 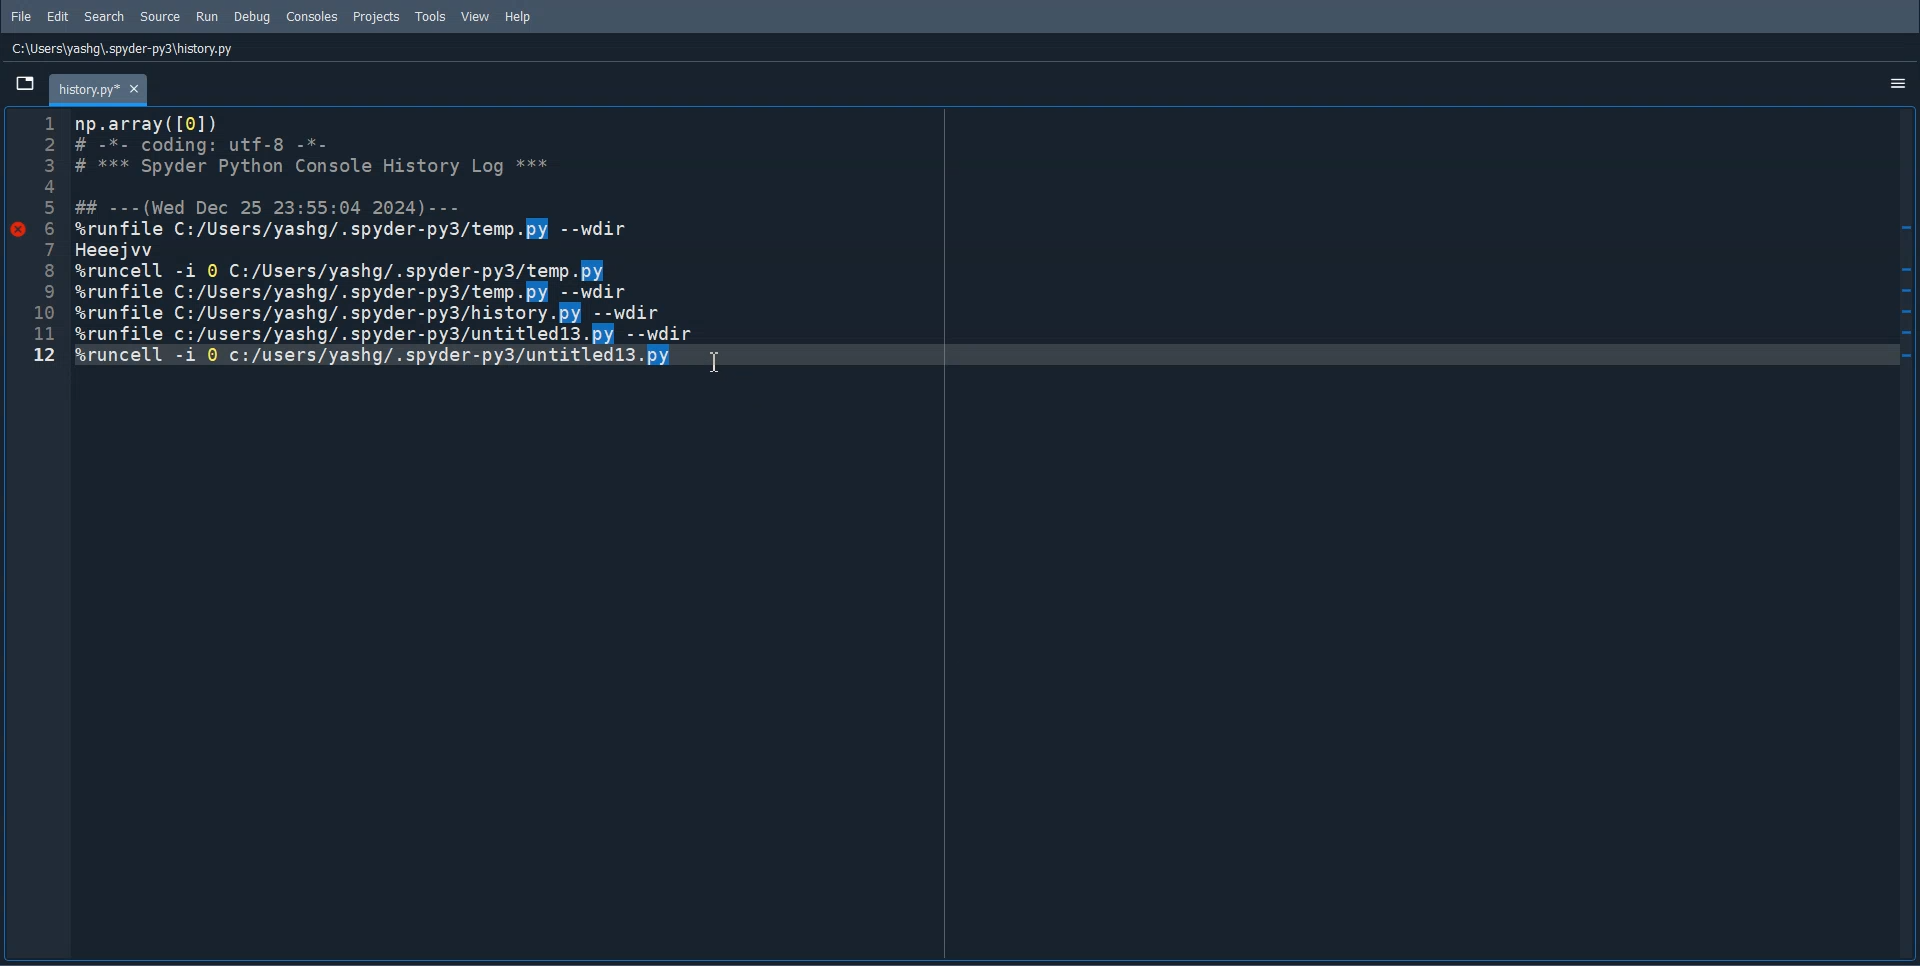 What do you see at coordinates (1900, 85) in the screenshot?
I see `Options` at bounding box center [1900, 85].